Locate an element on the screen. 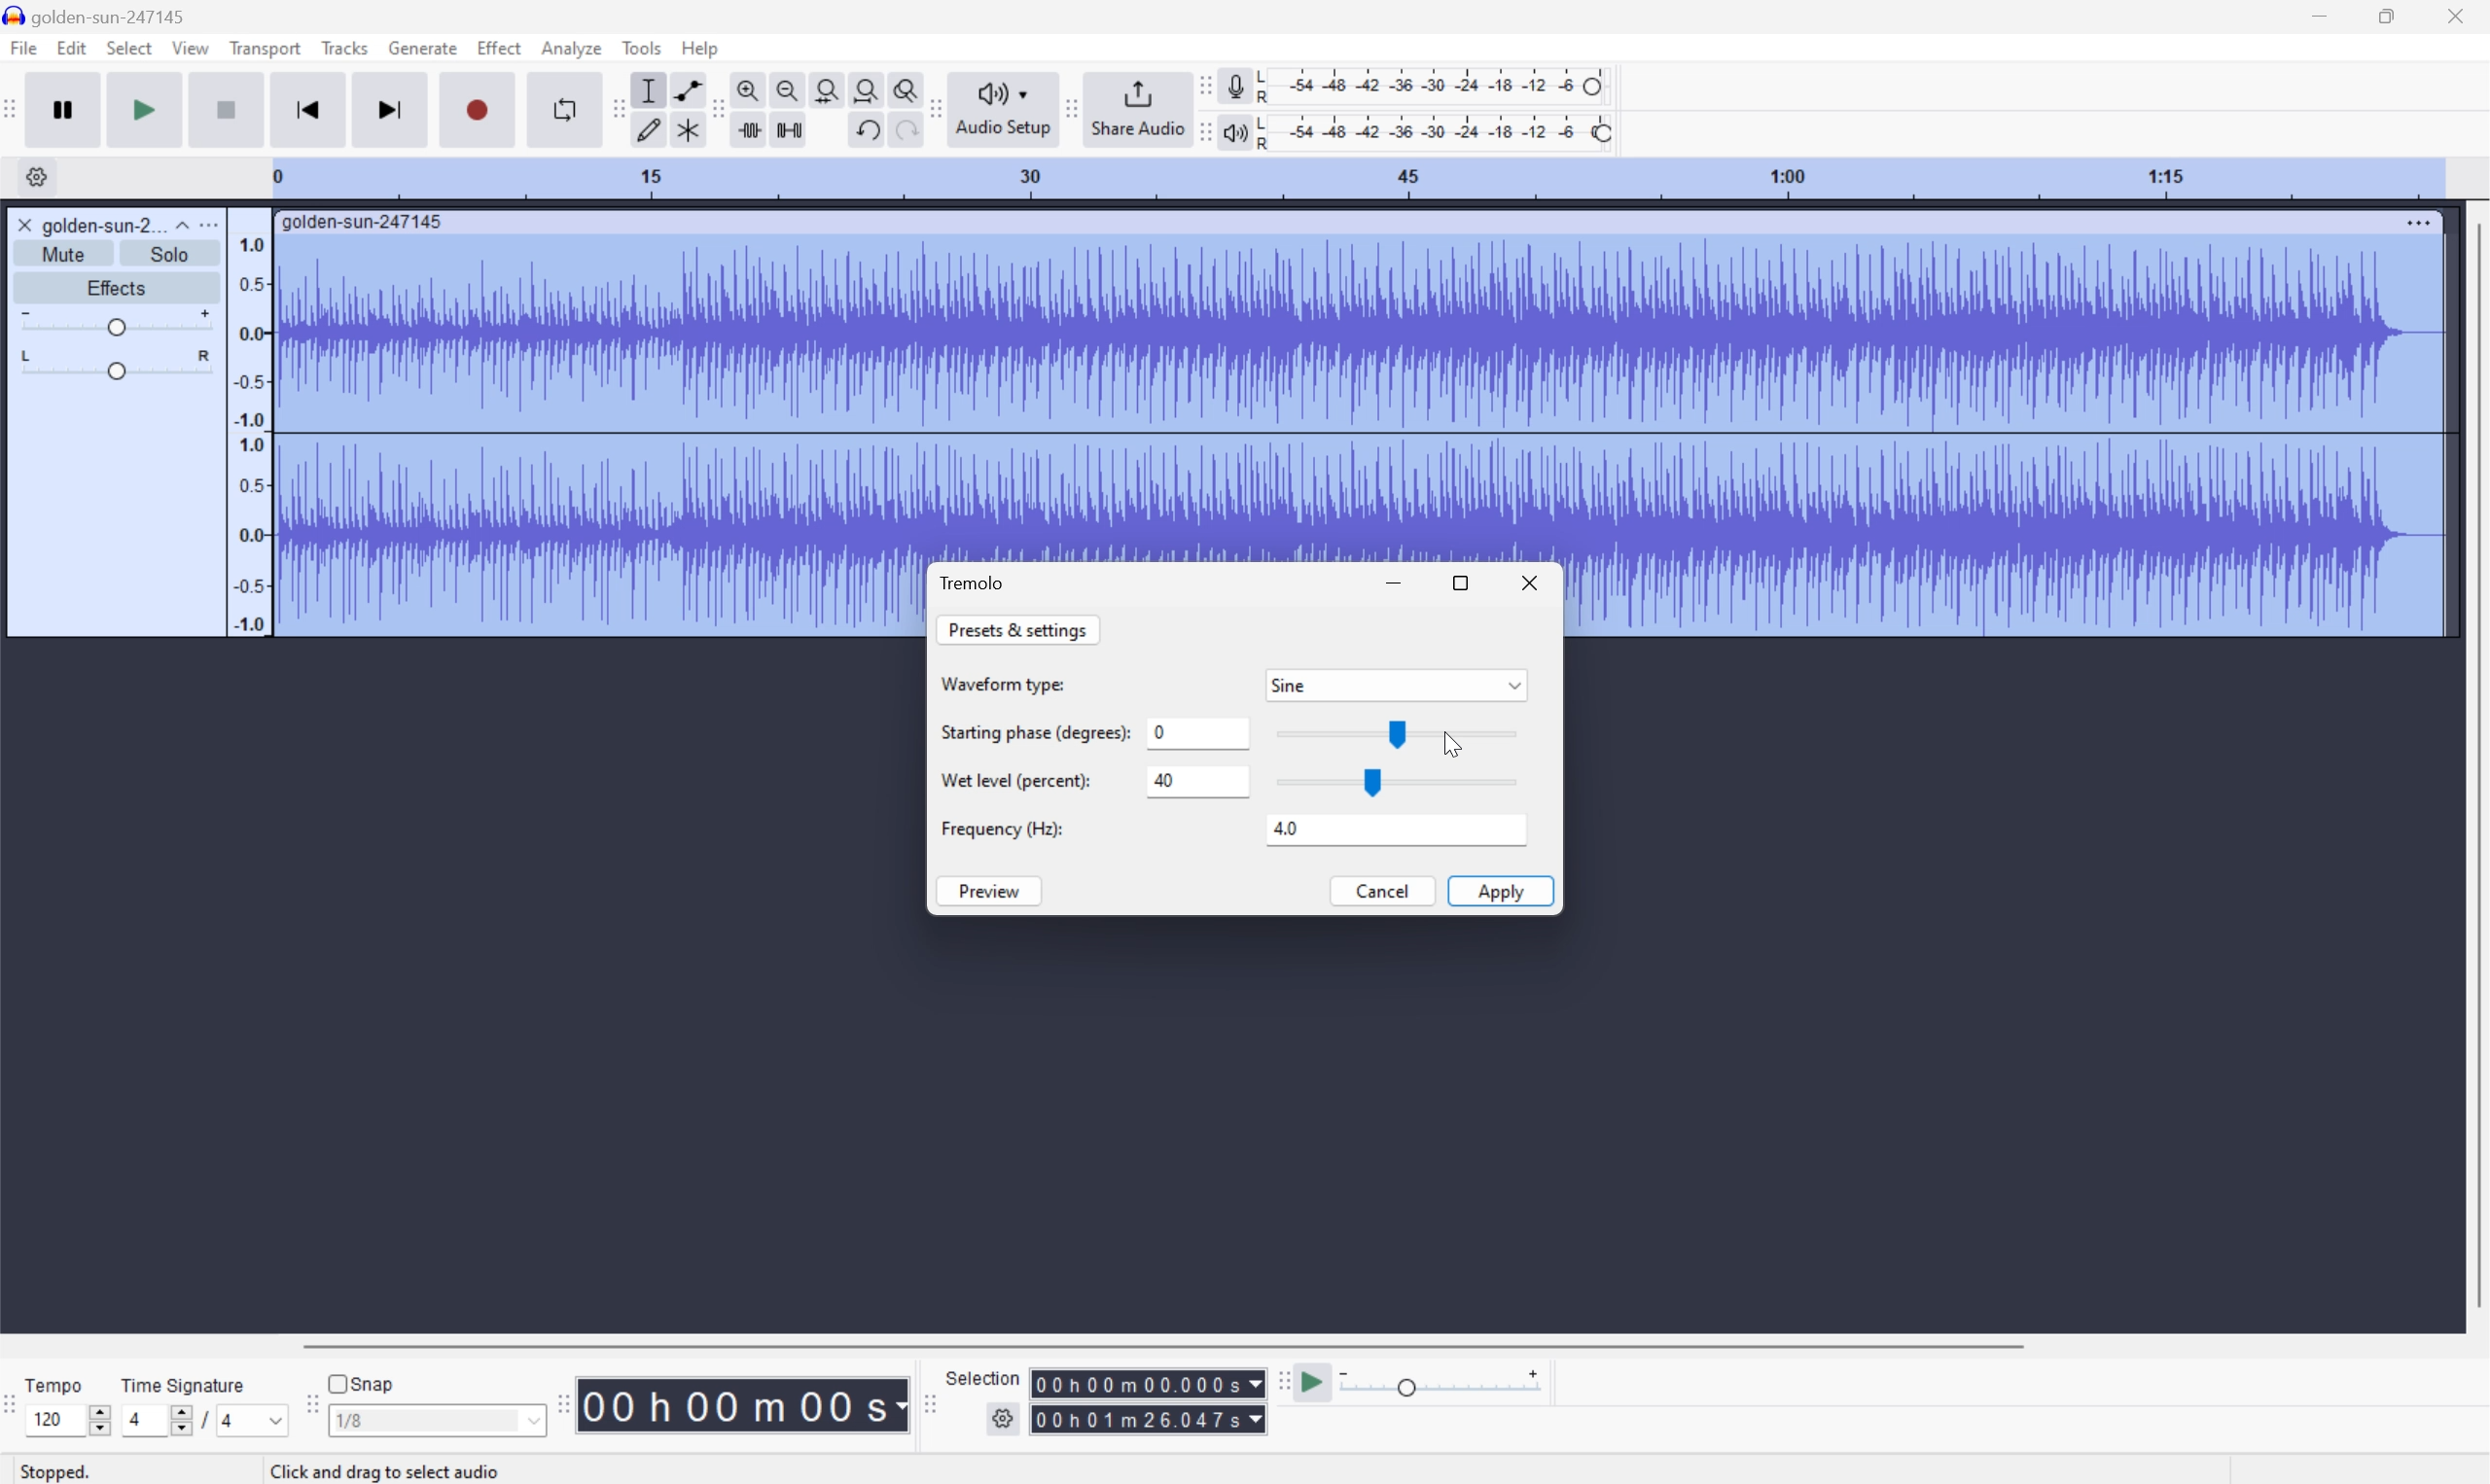 The height and width of the screenshot is (1484, 2490). Audio setup is located at coordinates (1004, 110).